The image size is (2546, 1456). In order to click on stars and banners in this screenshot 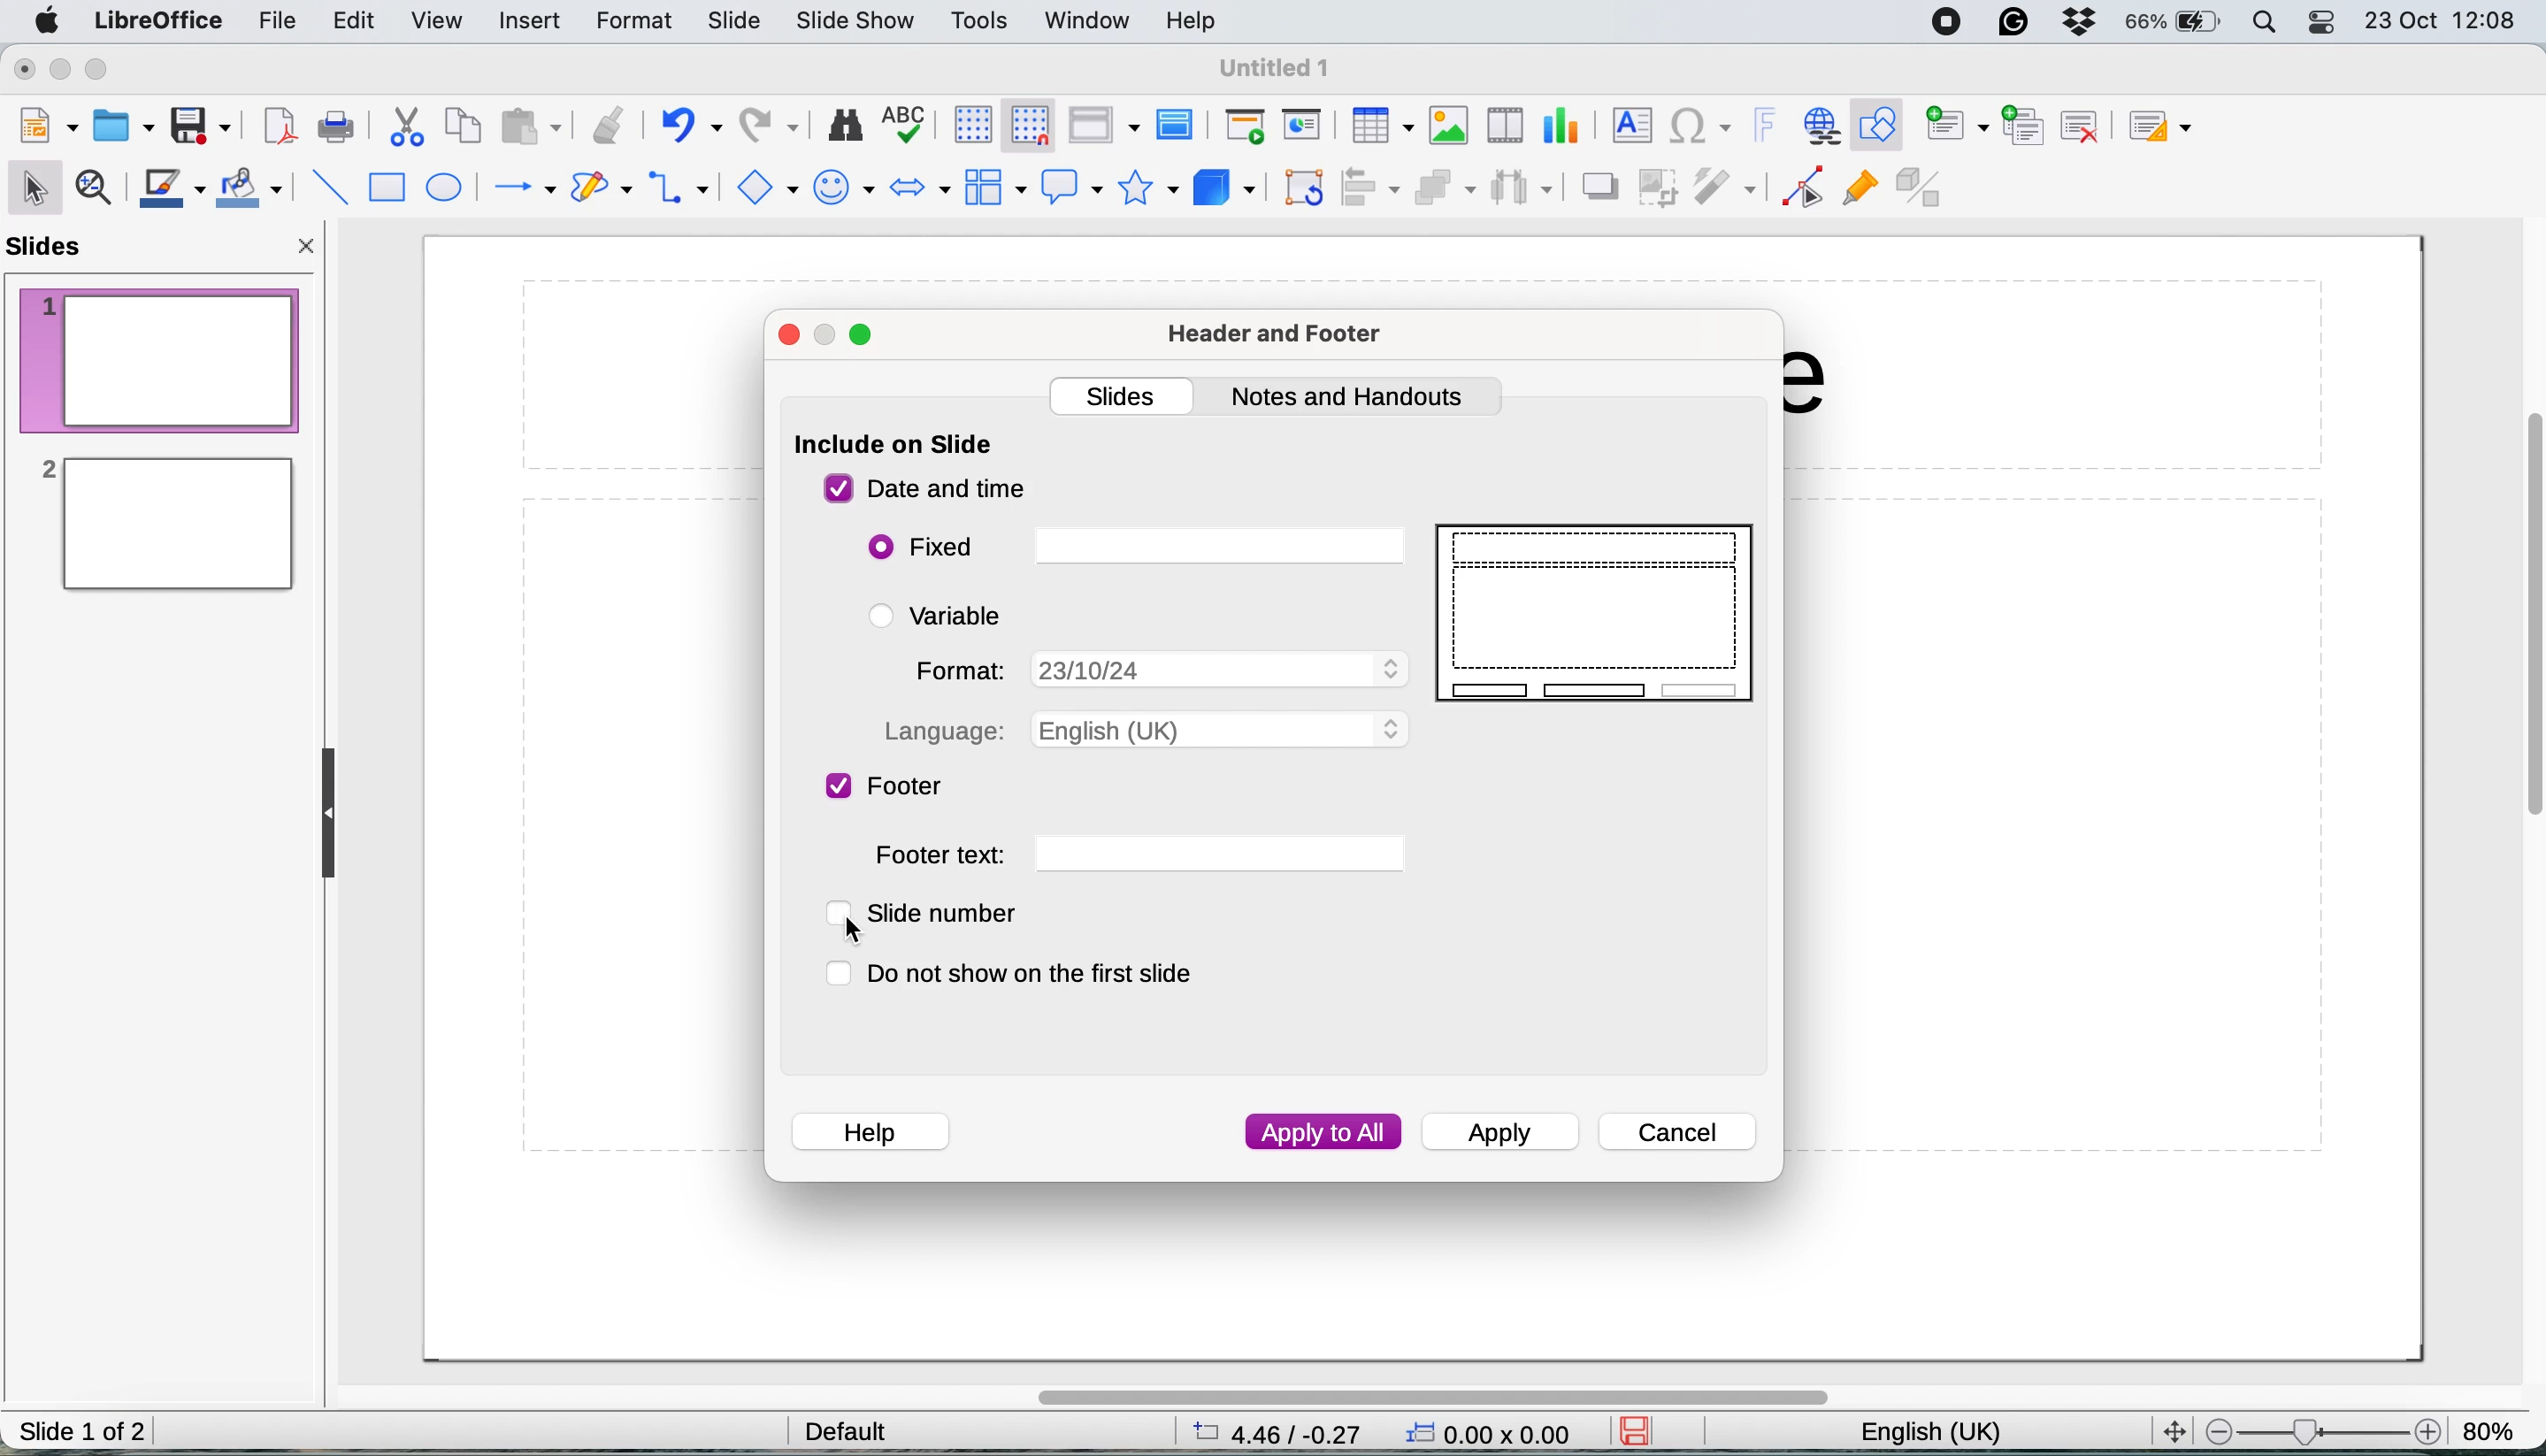, I will do `click(1145, 188)`.